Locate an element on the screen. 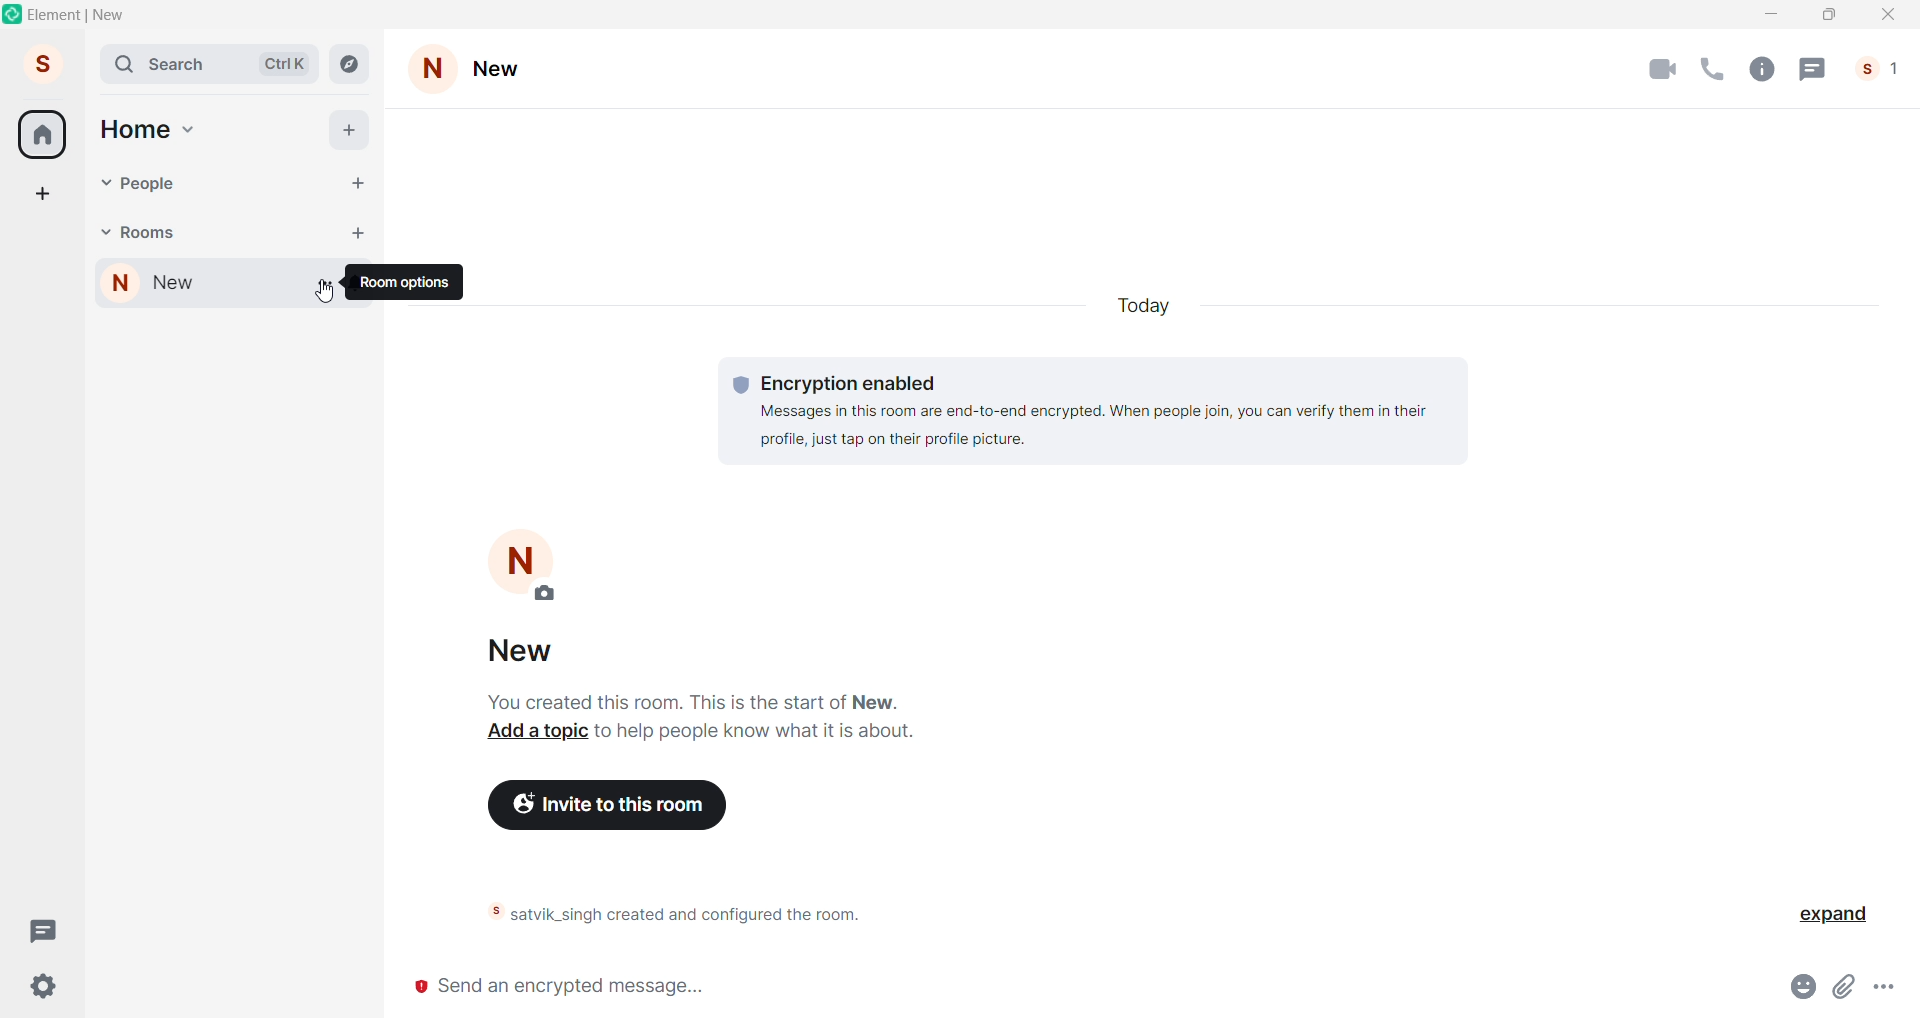 This screenshot has height=1018, width=1920. Search  ctrl k is located at coordinates (208, 64).